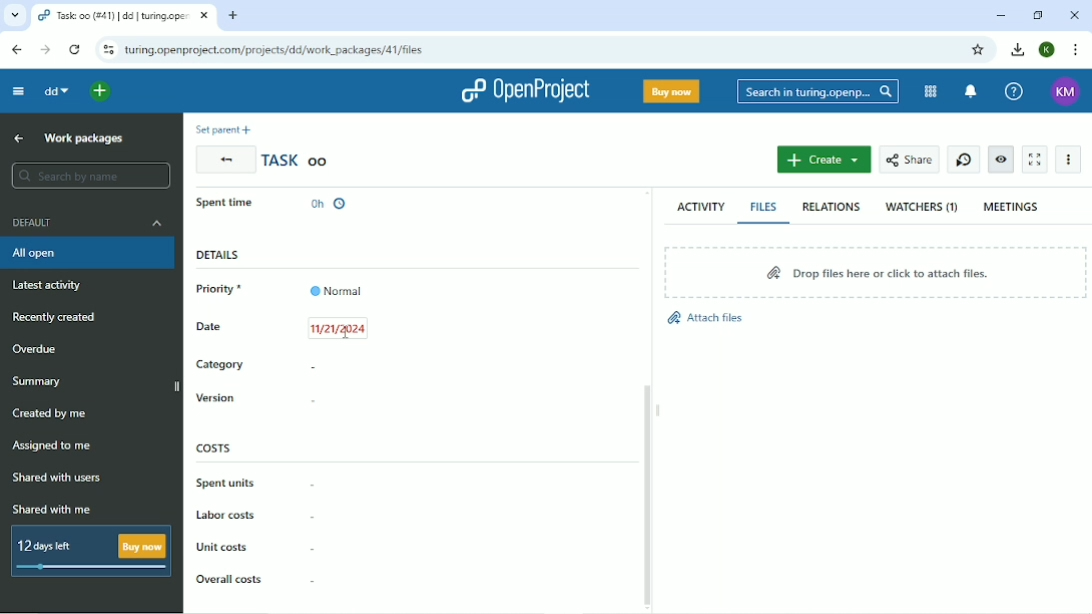 Image resolution: width=1092 pixels, height=614 pixels. I want to click on scroll up, so click(647, 192).